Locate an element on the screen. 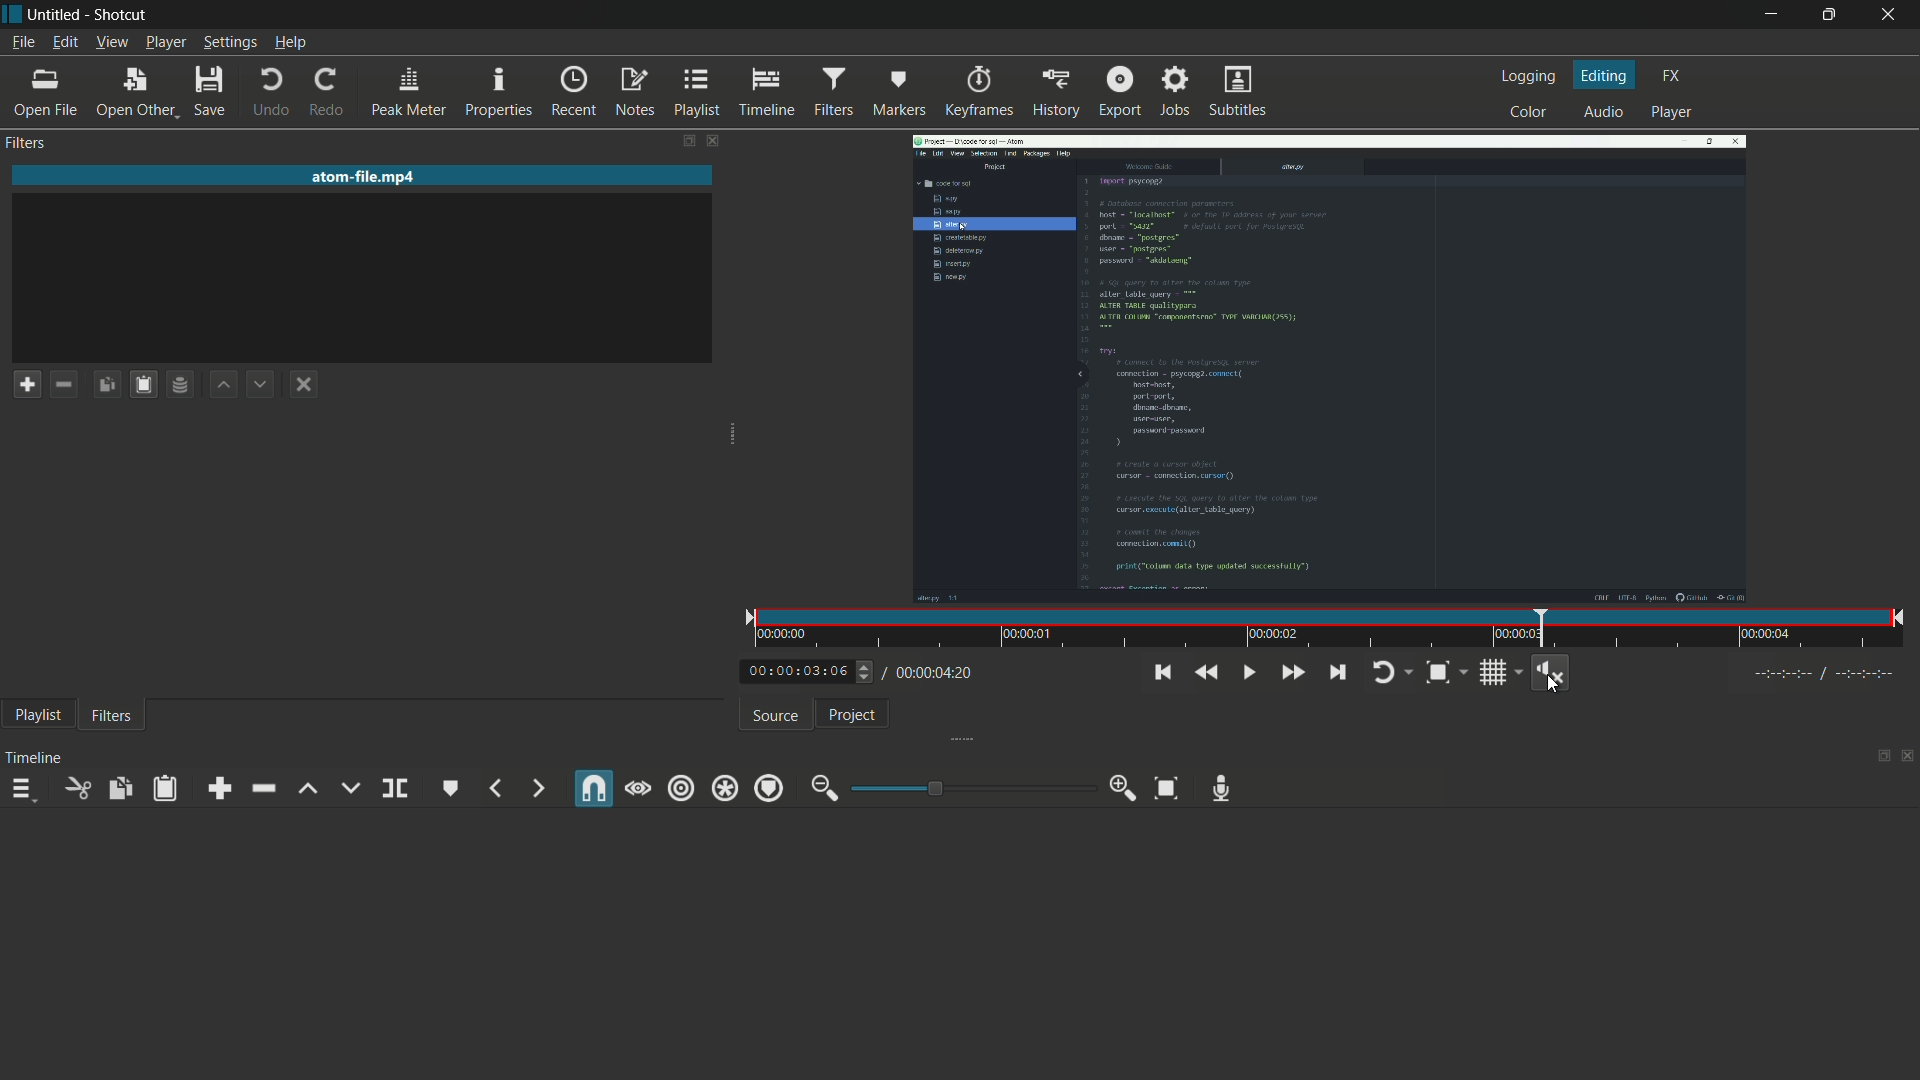 This screenshot has height=1080, width=1920. markers is located at coordinates (898, 94).